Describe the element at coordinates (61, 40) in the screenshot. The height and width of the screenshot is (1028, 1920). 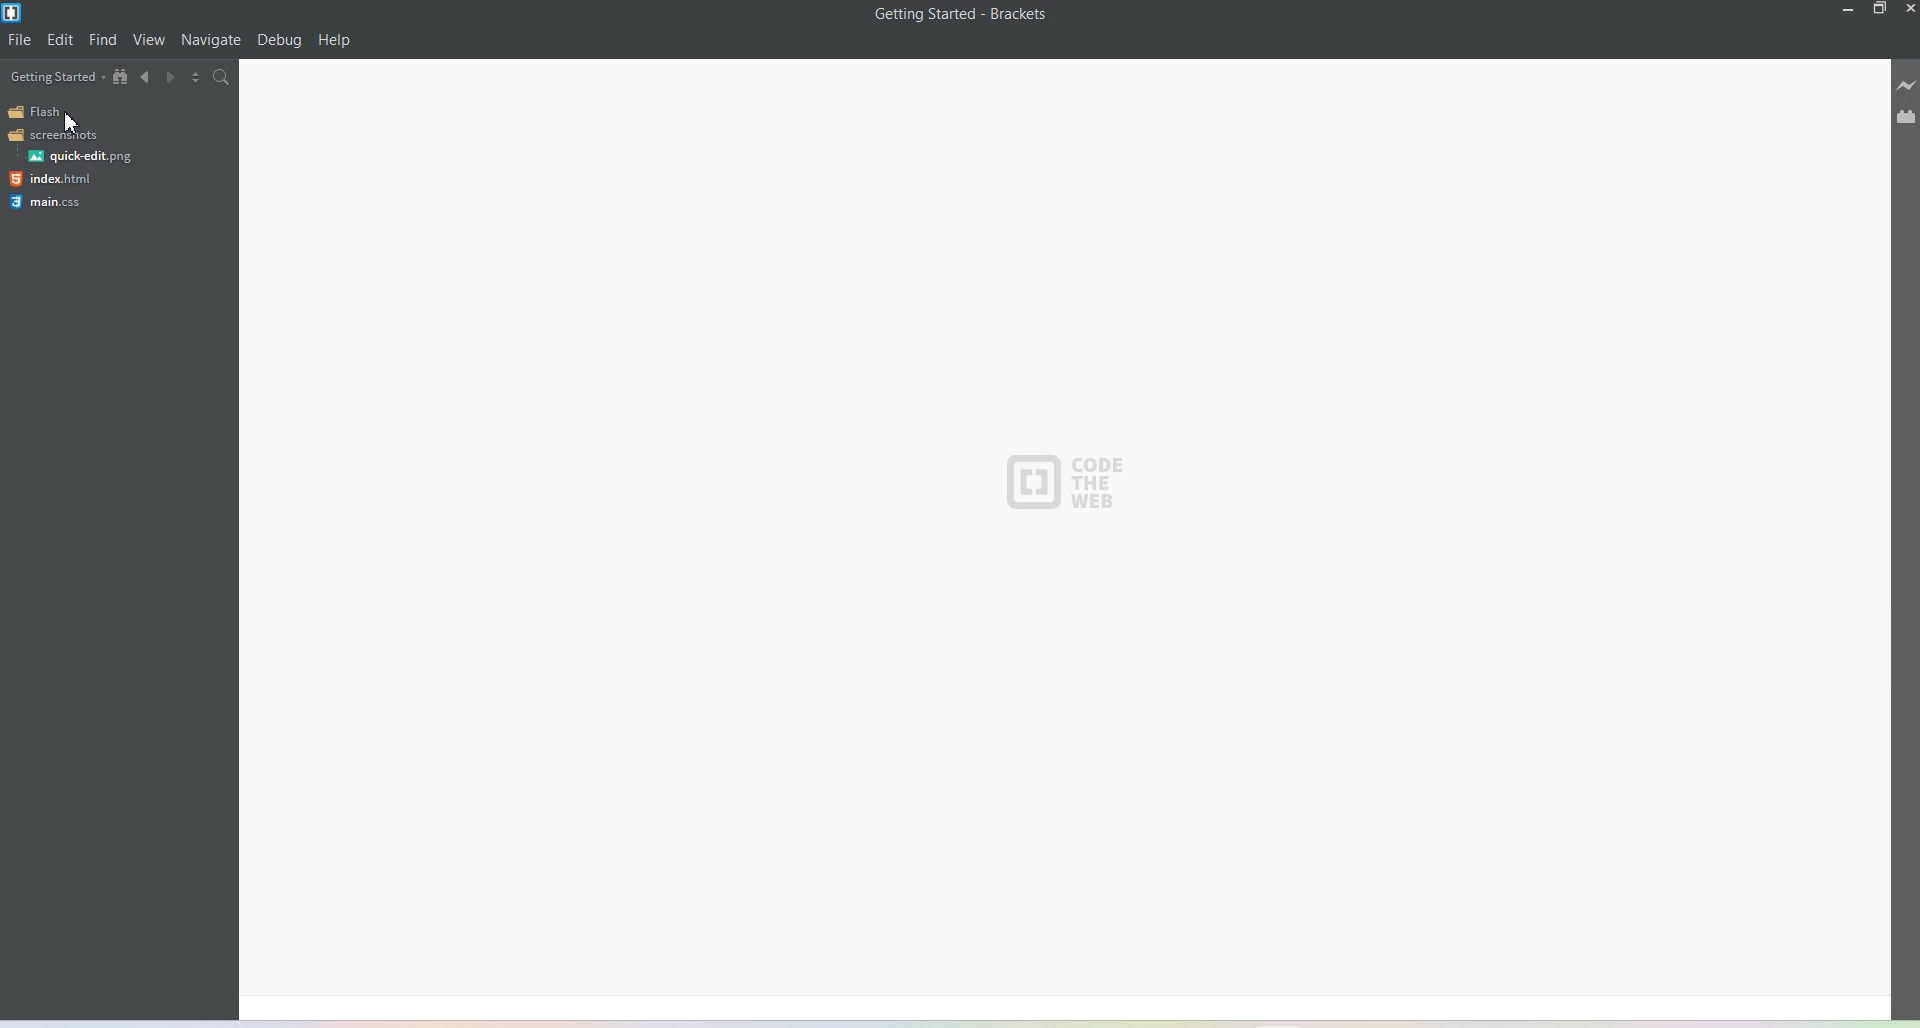
I see `Edit` at that location.